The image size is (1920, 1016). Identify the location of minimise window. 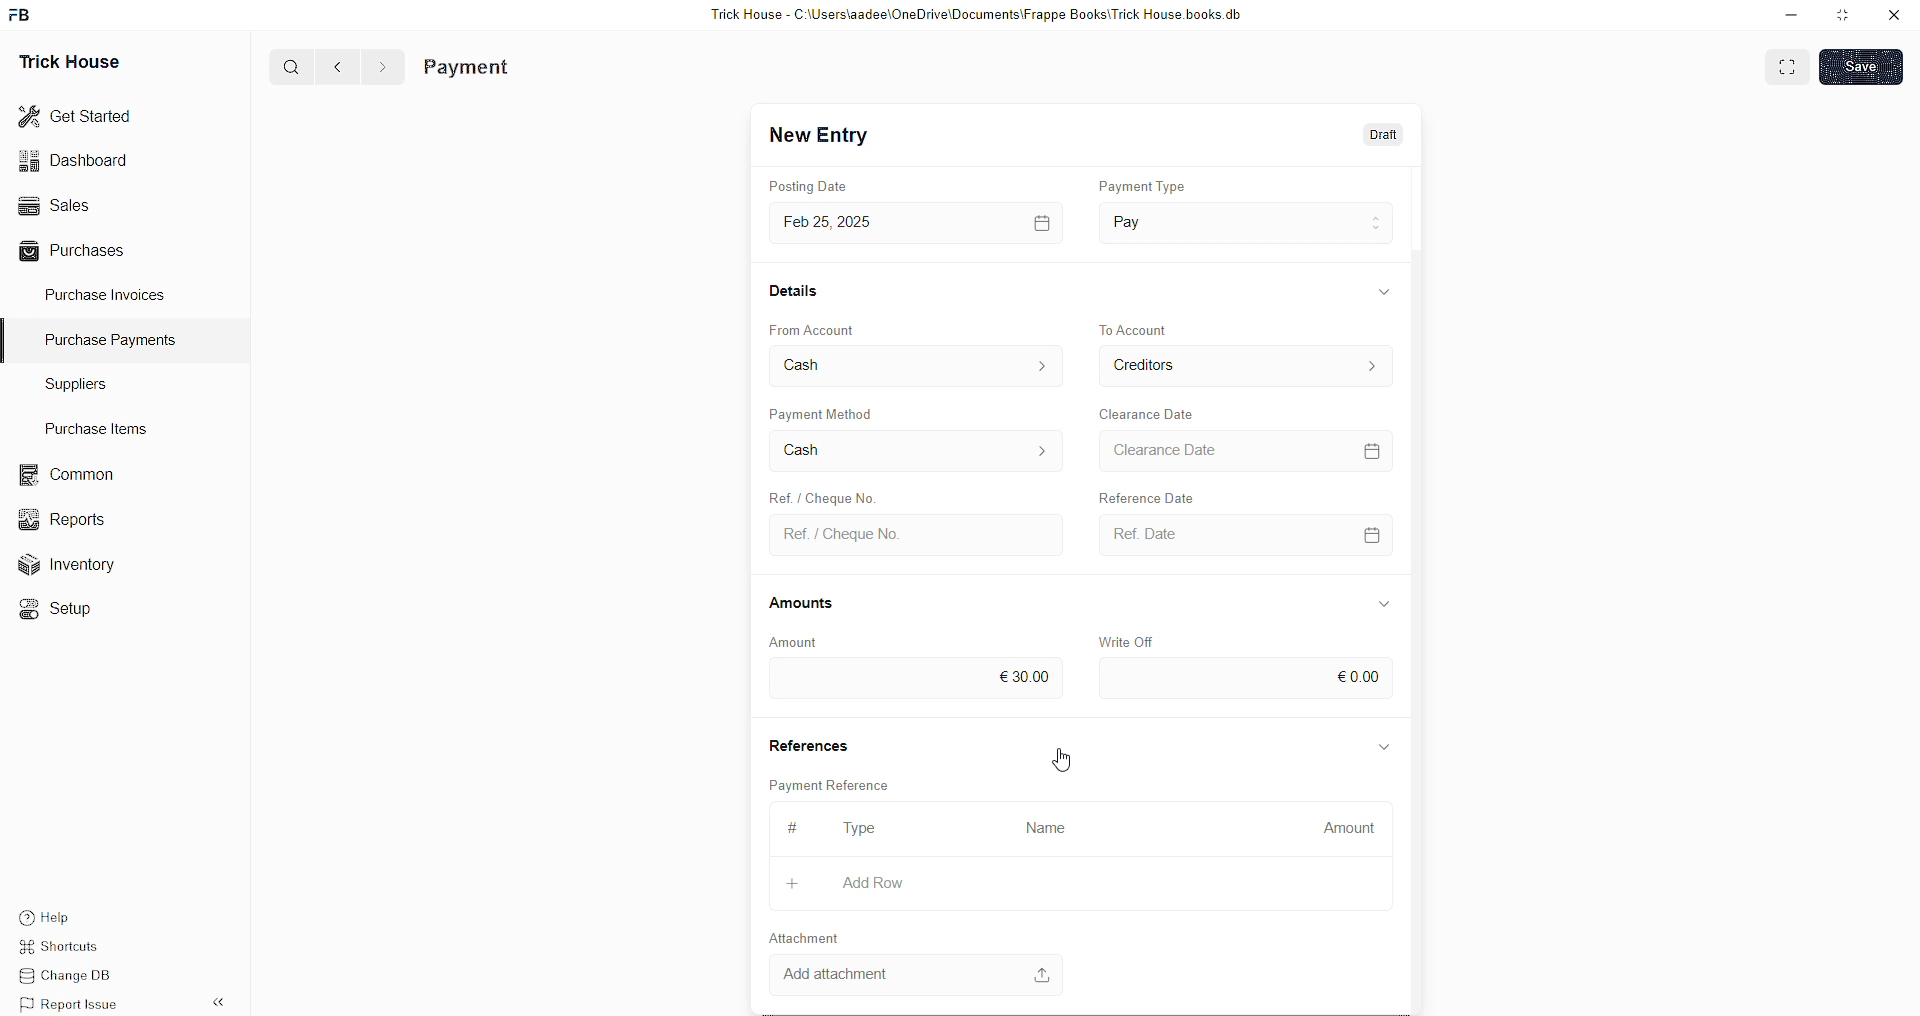
(1841, 17).